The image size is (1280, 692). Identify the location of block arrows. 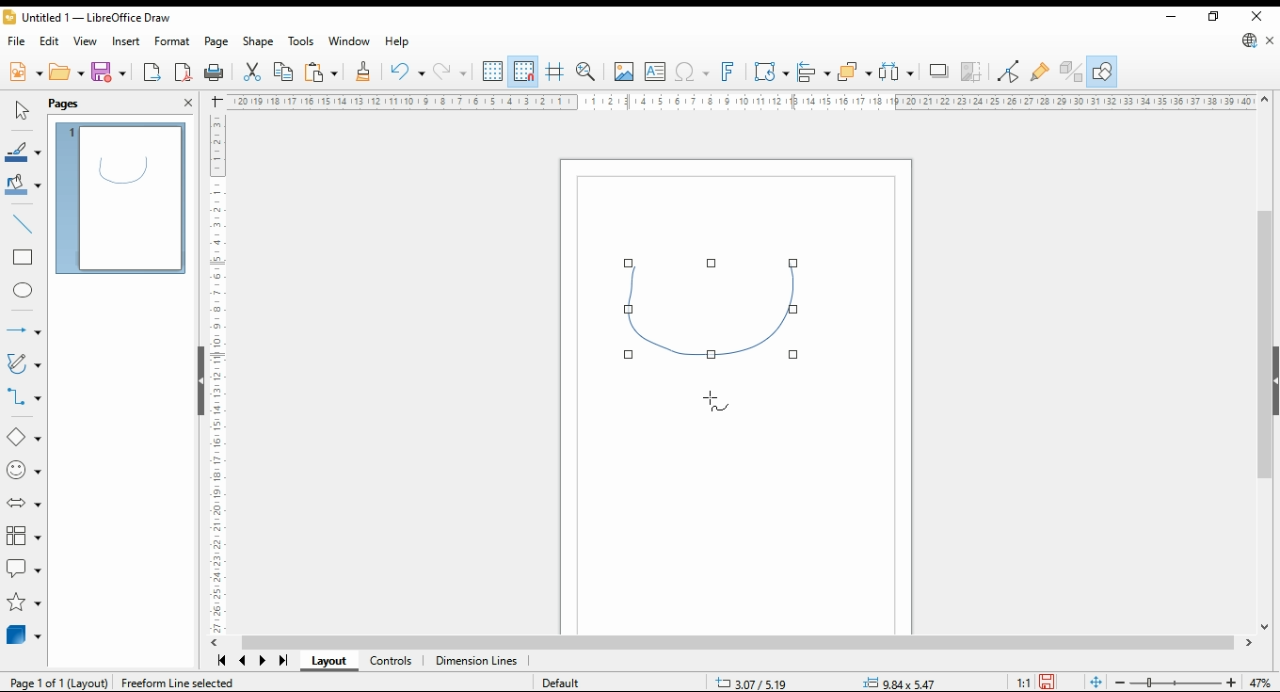
(23, 501).